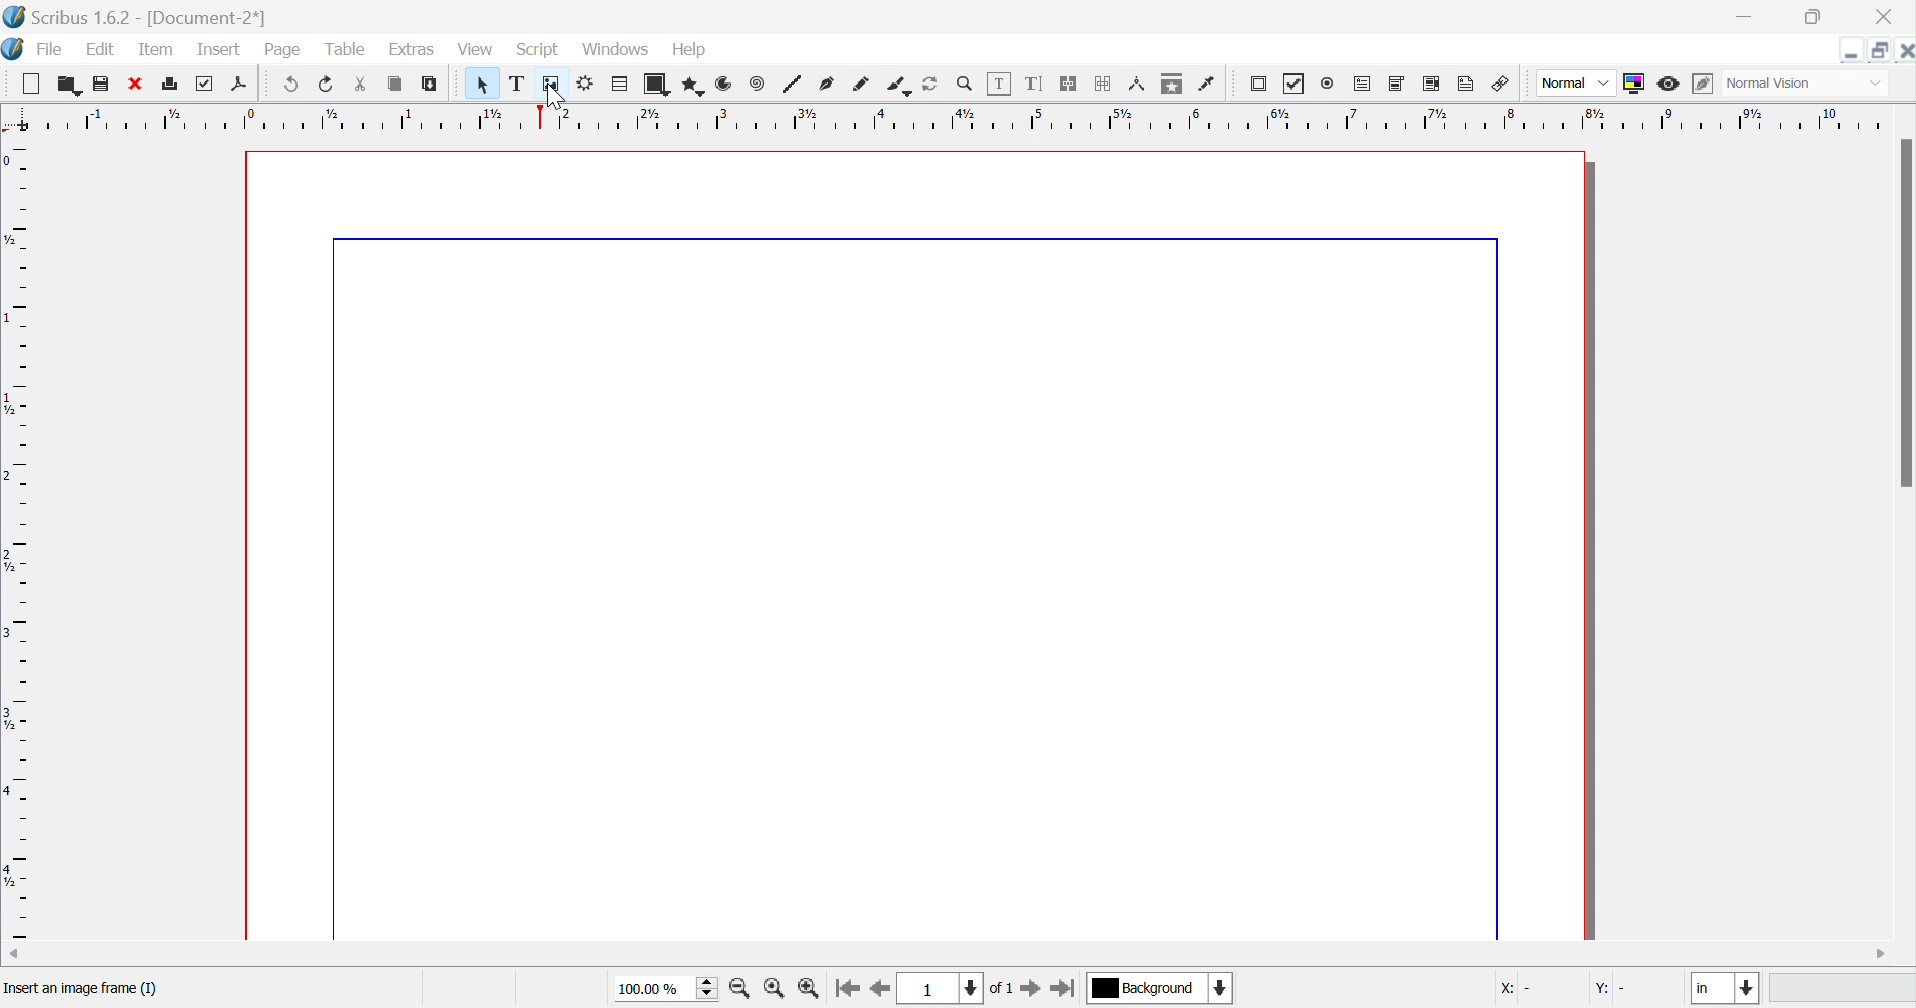 The width and height of the screenshot is (1916, 1008). I want to click on table, so click(348, 49).